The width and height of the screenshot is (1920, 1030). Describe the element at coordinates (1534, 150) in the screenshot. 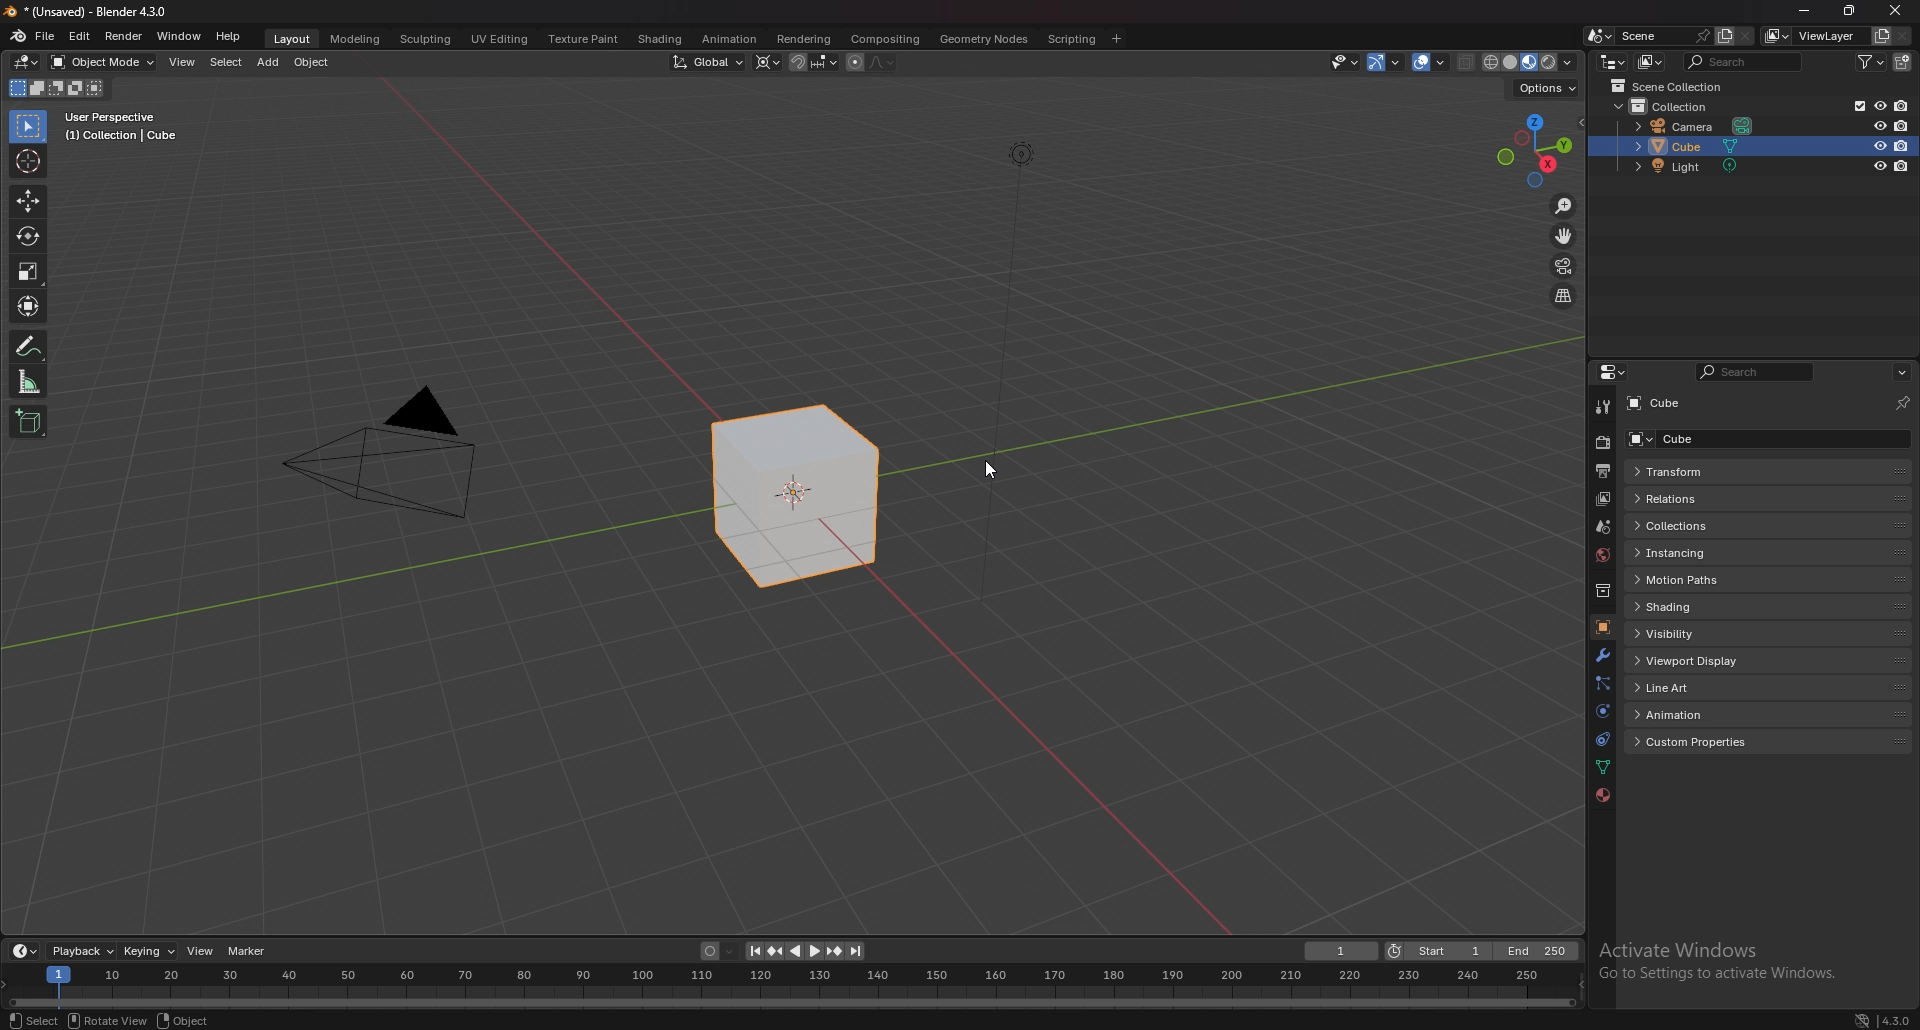

I see `preset viewpoint` at that location.